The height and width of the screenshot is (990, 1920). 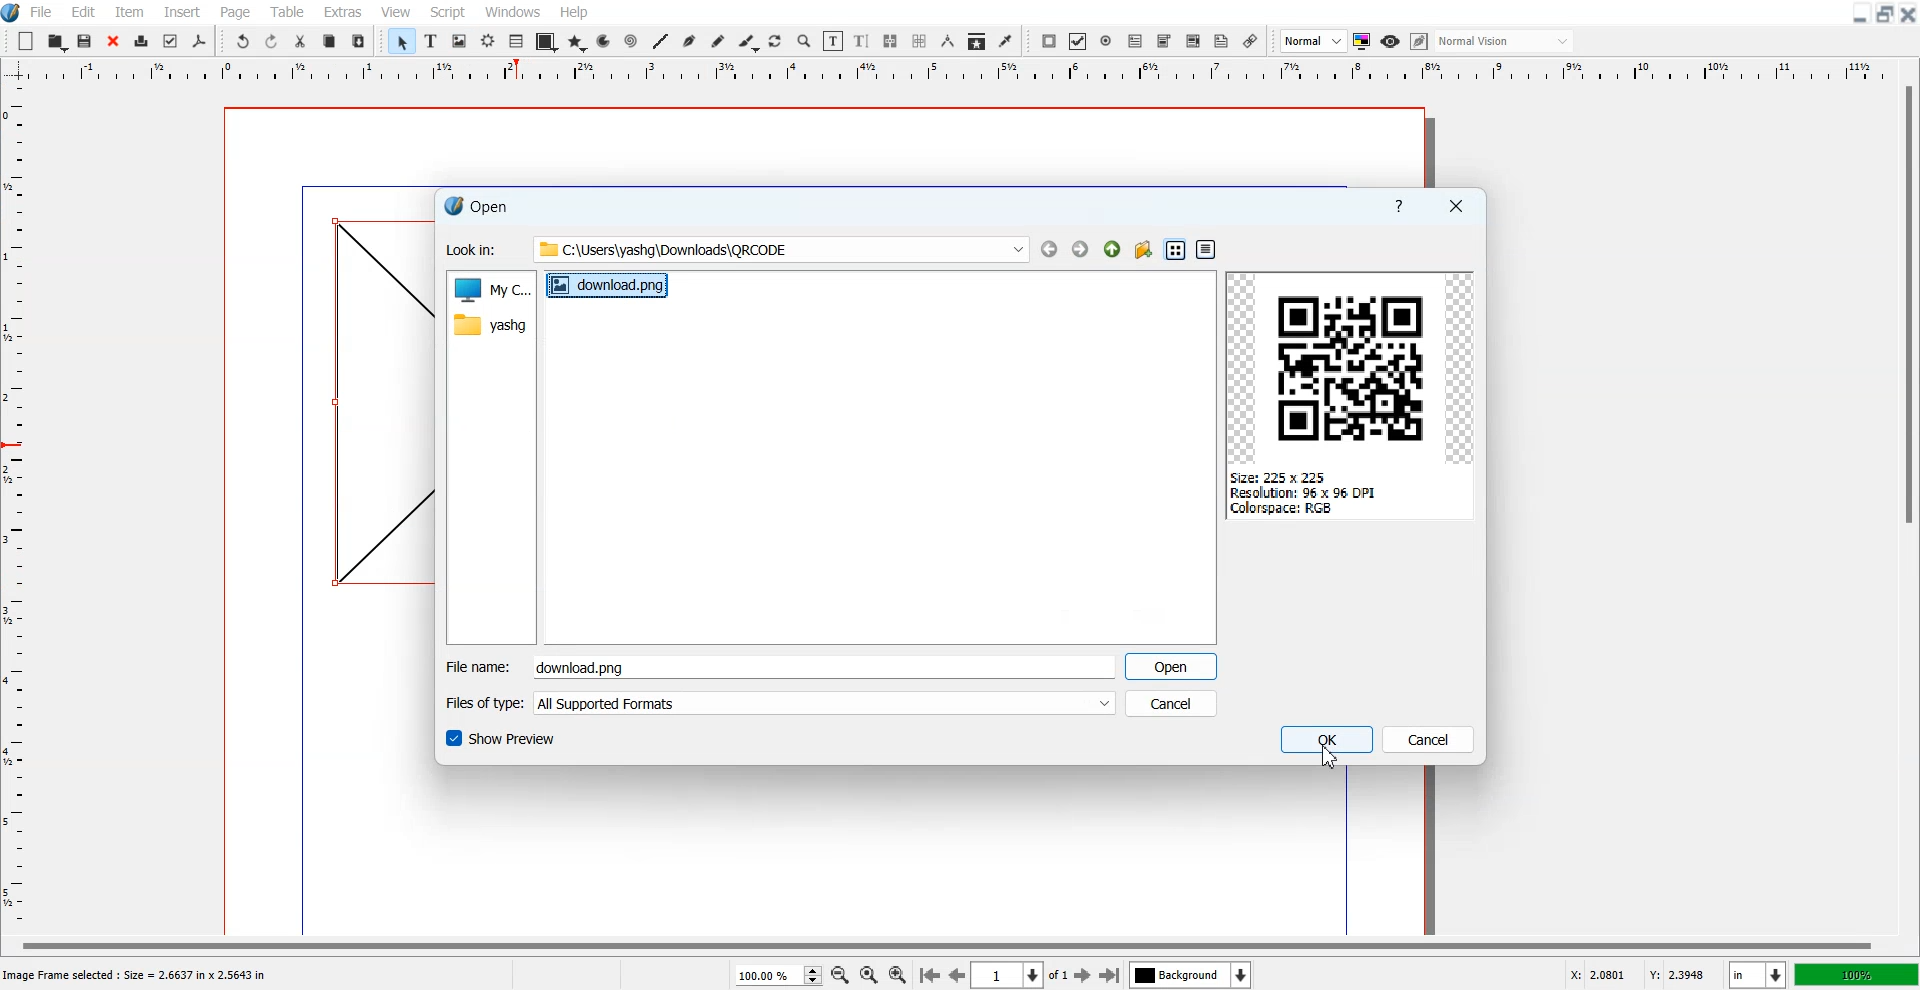 What do you see at coordinates (575, 12) in the screenshot?
I see `Help` at bounding box center [575, 12].